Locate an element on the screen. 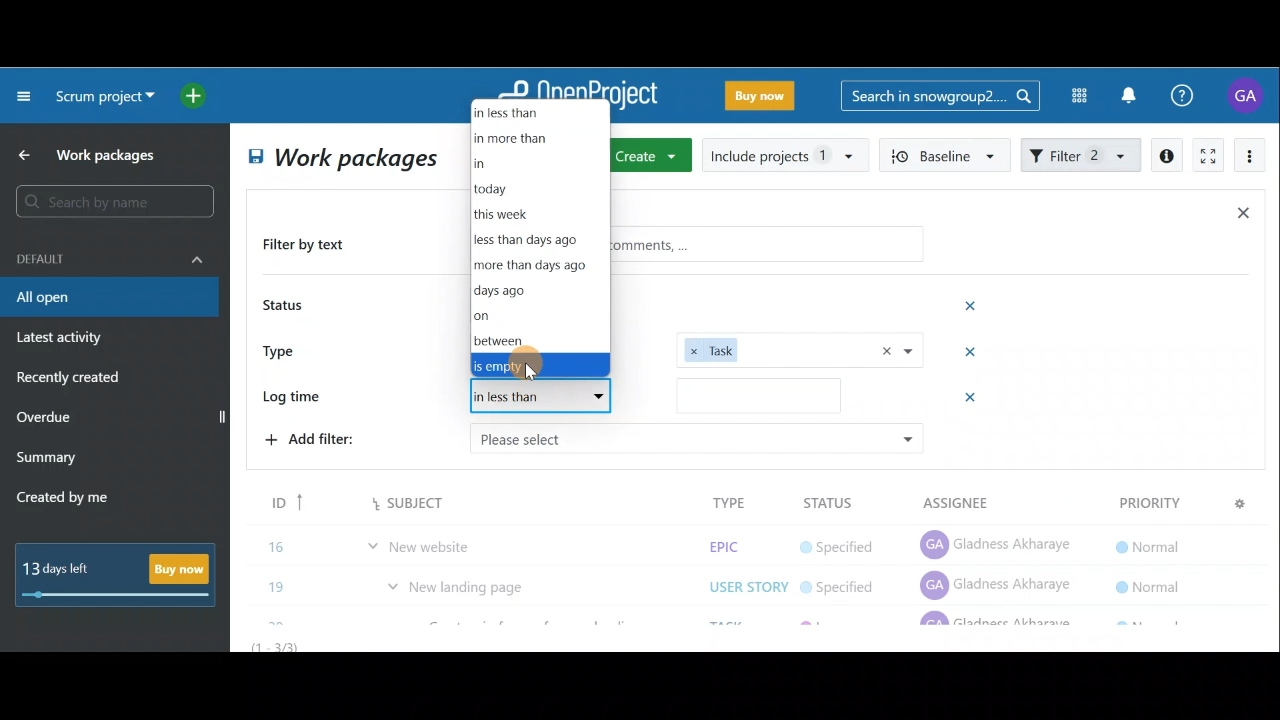 The height and width of the screenshot is (720, 1280). Cursor is located at coordinates (532, 369).